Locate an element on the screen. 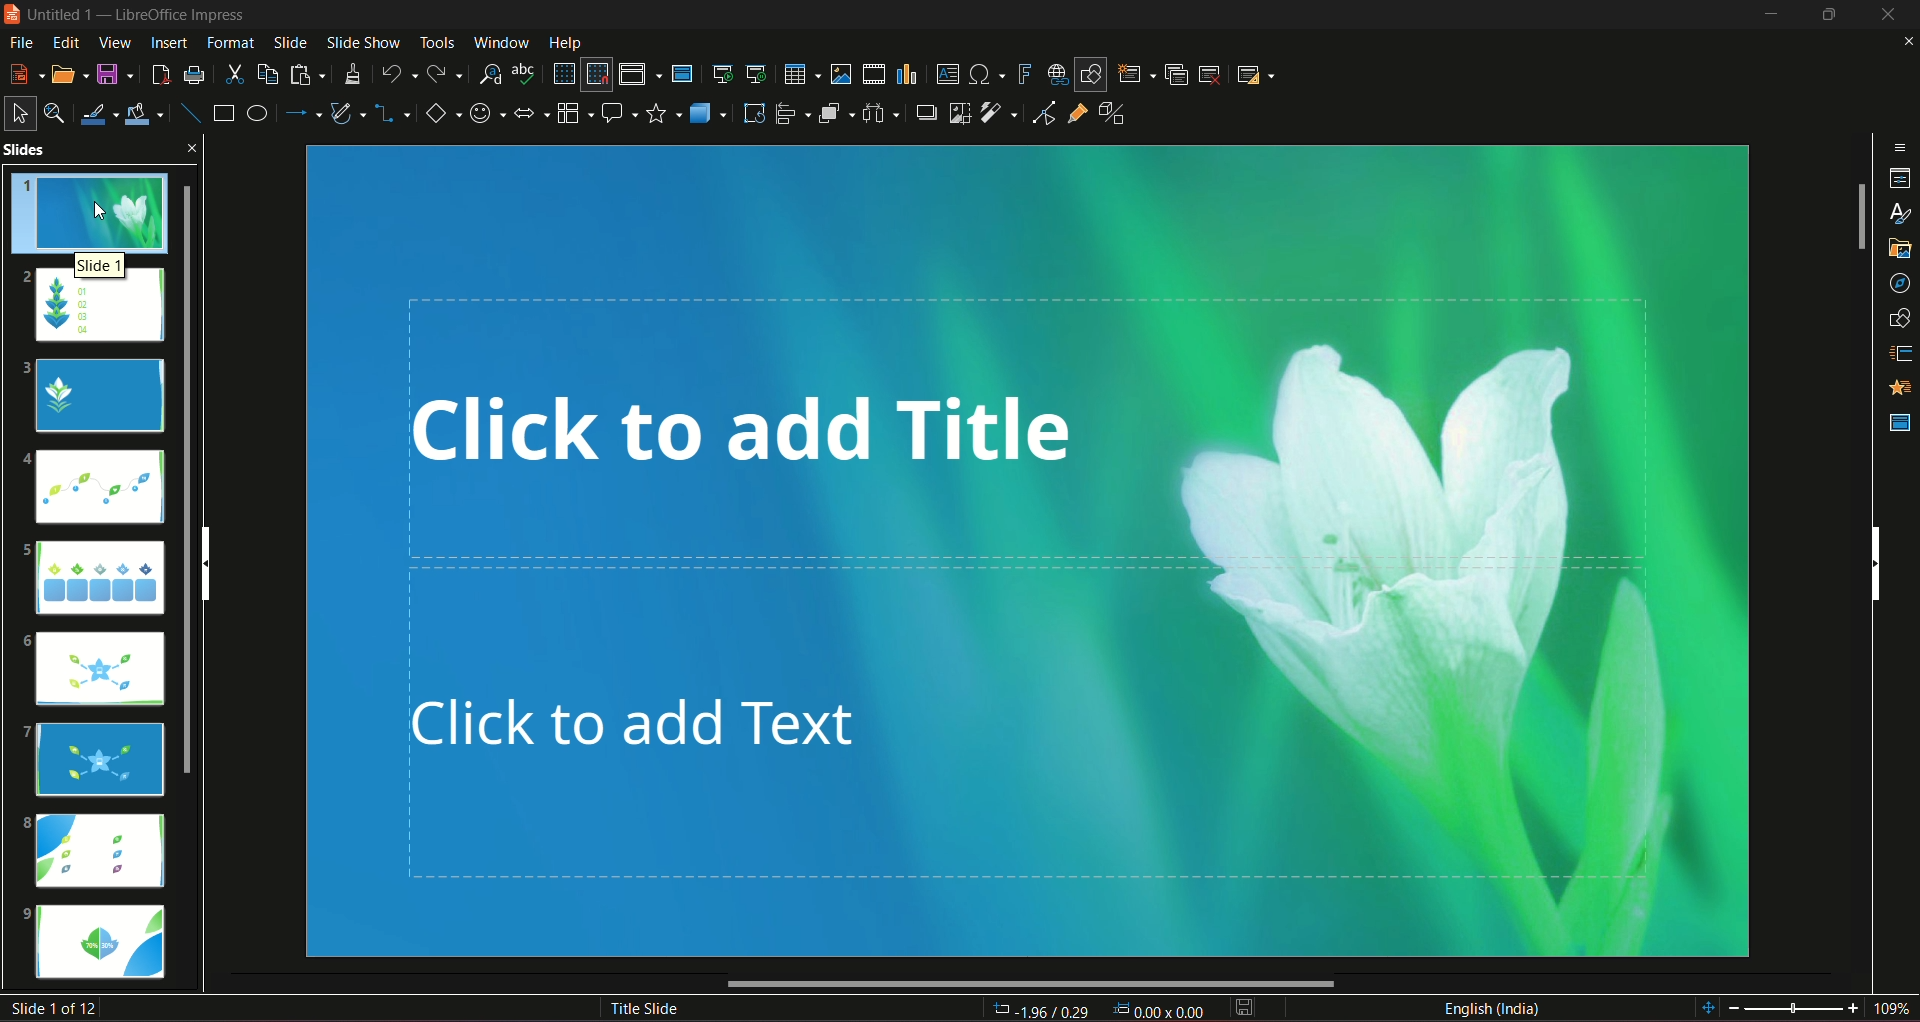 Image resolution: width=1920 pixels, height=1022 pixels. cursor description is located at coordinates (102, 265).